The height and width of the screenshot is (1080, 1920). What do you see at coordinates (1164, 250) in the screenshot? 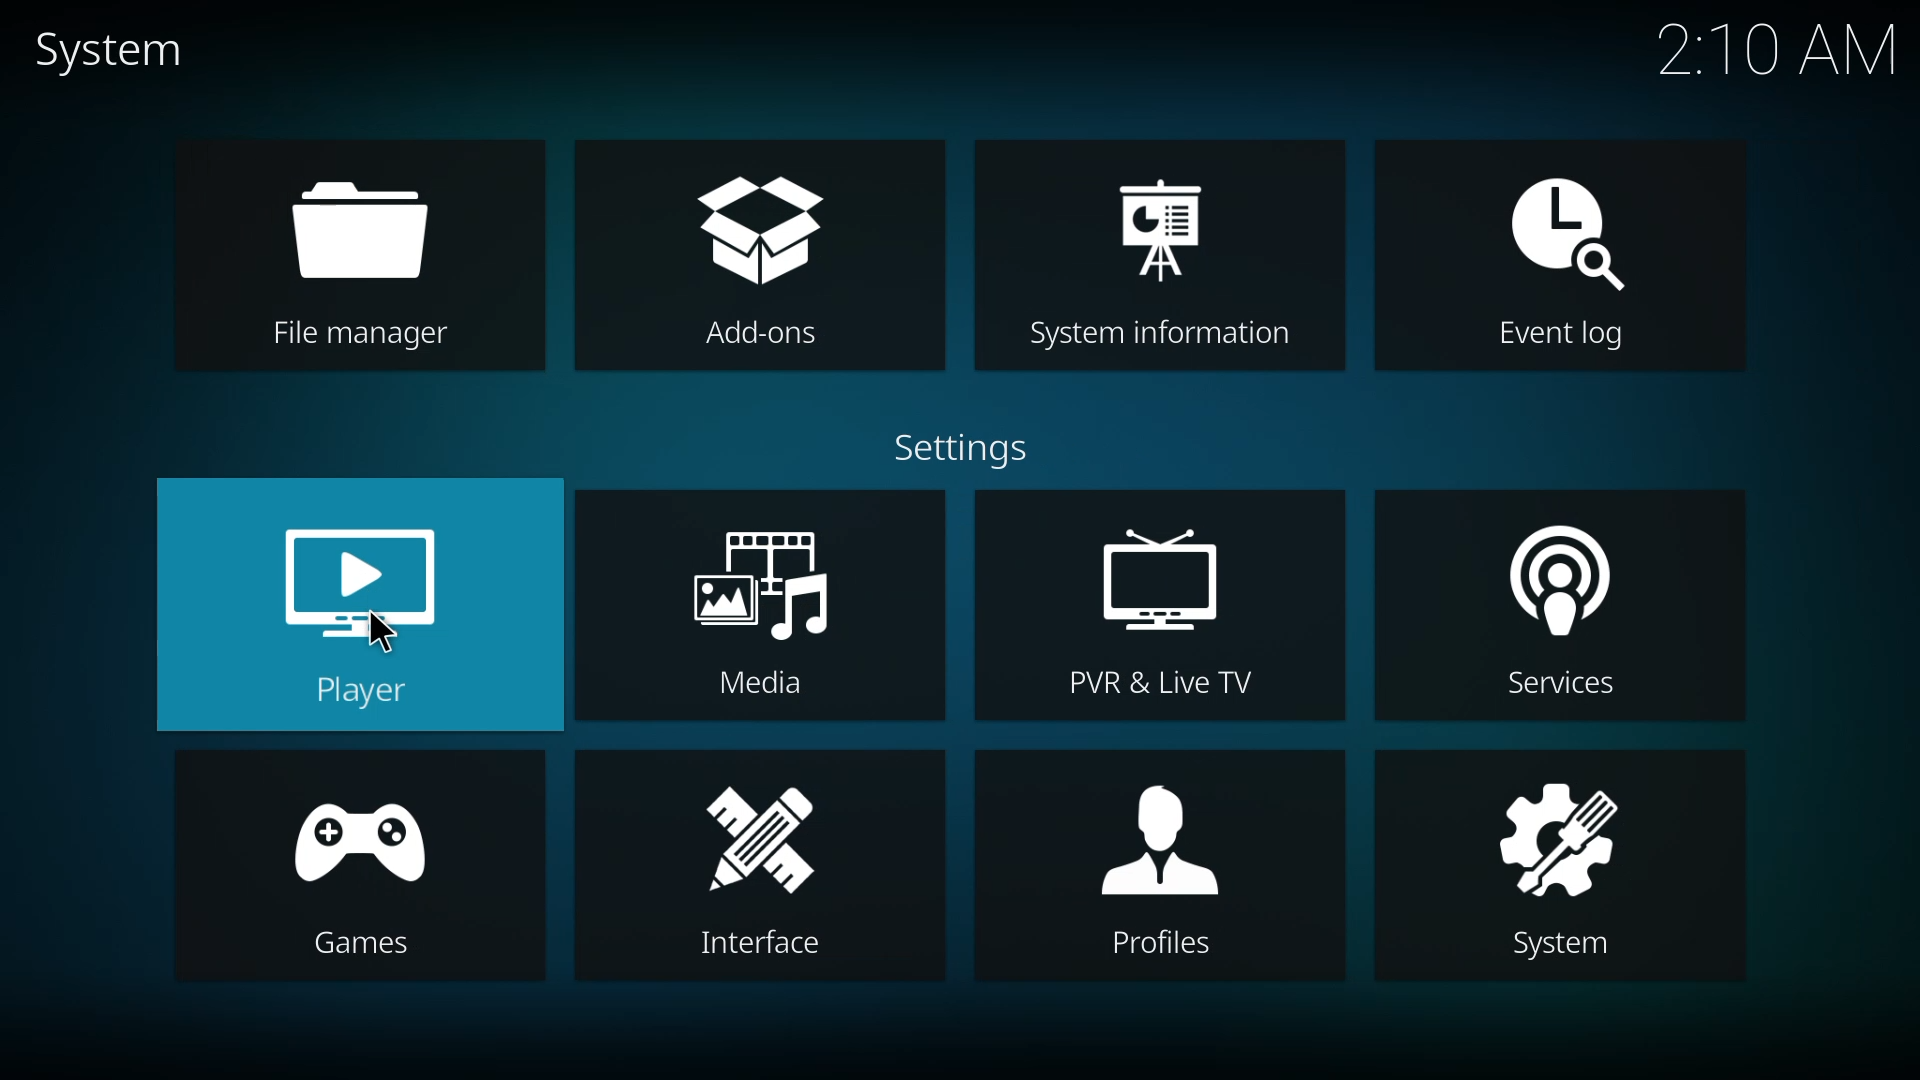
I see `system information` at bounding box center [1164, 250].